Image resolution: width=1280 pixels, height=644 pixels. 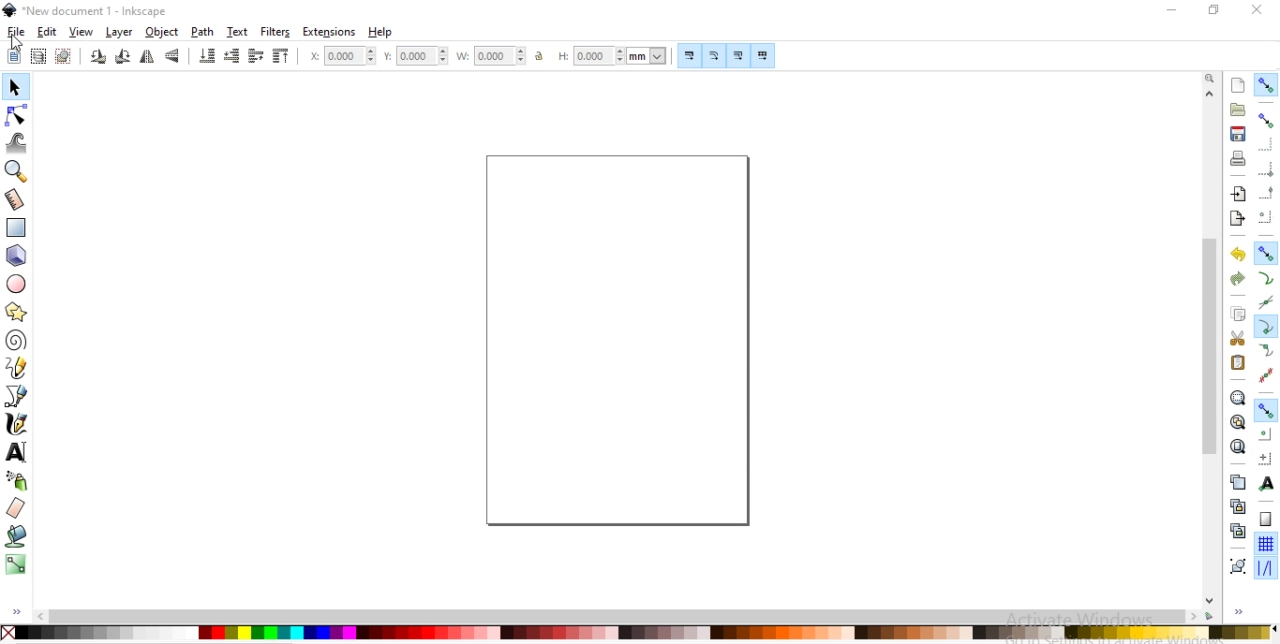 What do you see at coordinates (340, 58) in the screenshot?
I see `horizontal coordinate of selection` at bounding box center [340, 58].